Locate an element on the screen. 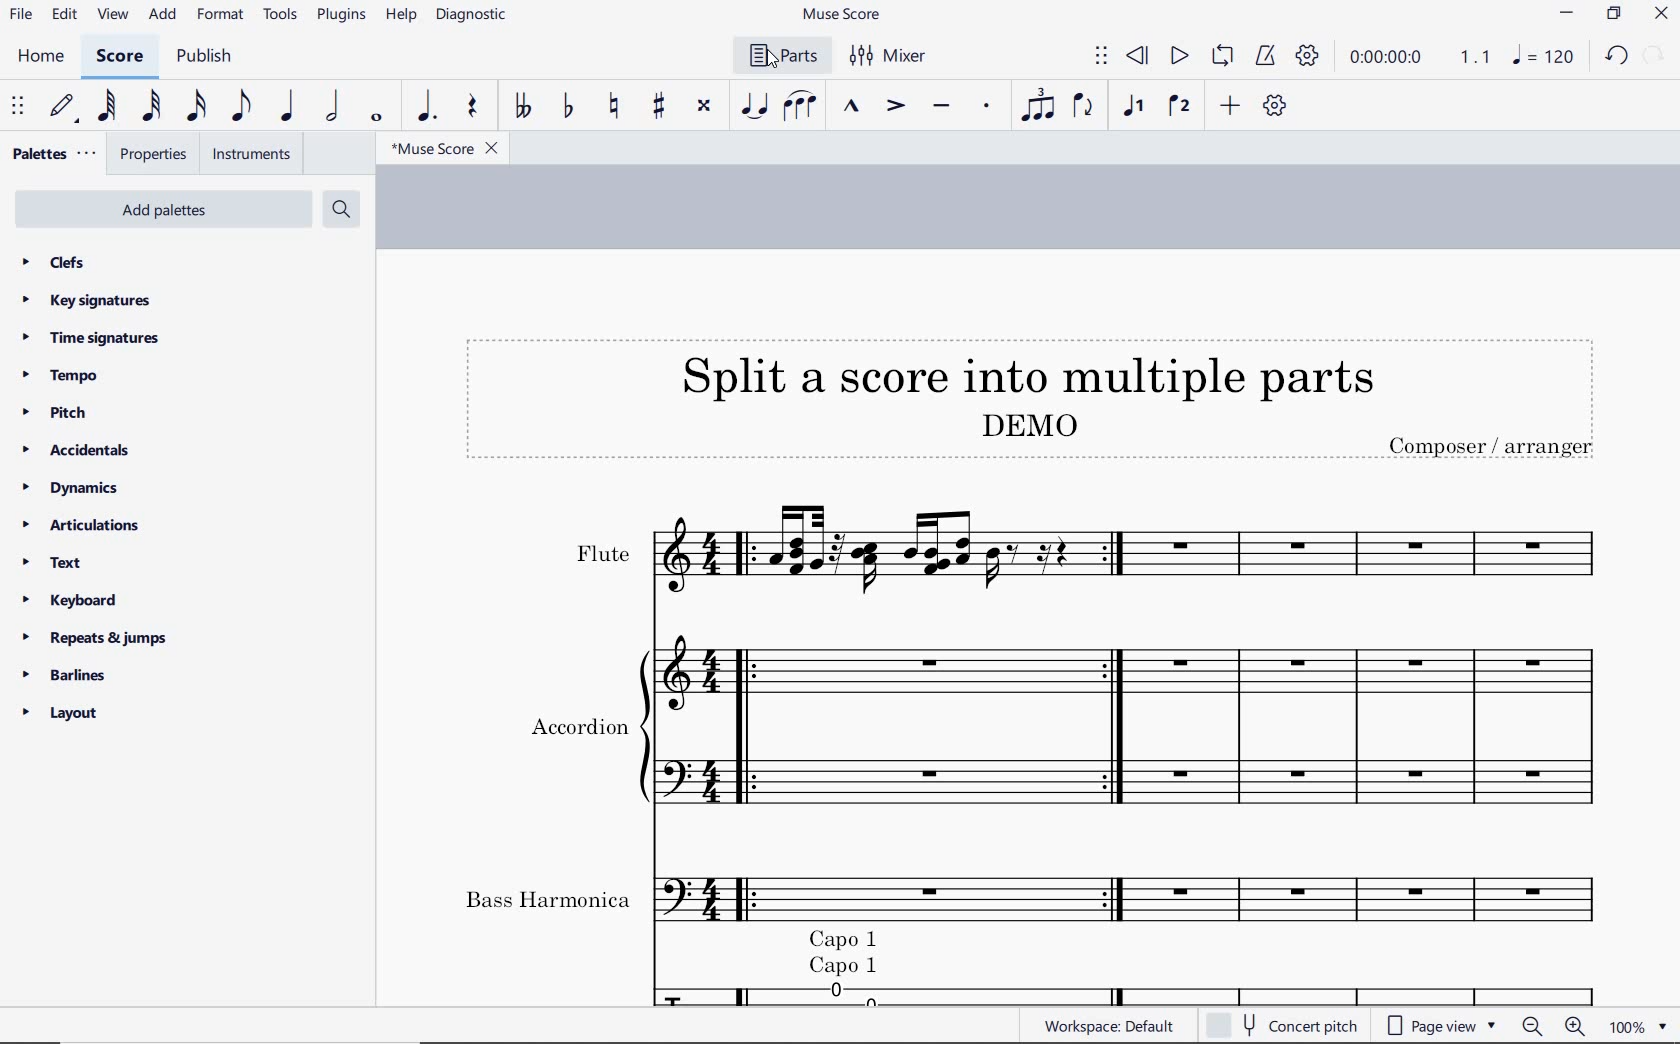 This screenshot has height=1044, width=1680. NOTE is located at coordinates (1546, 56).